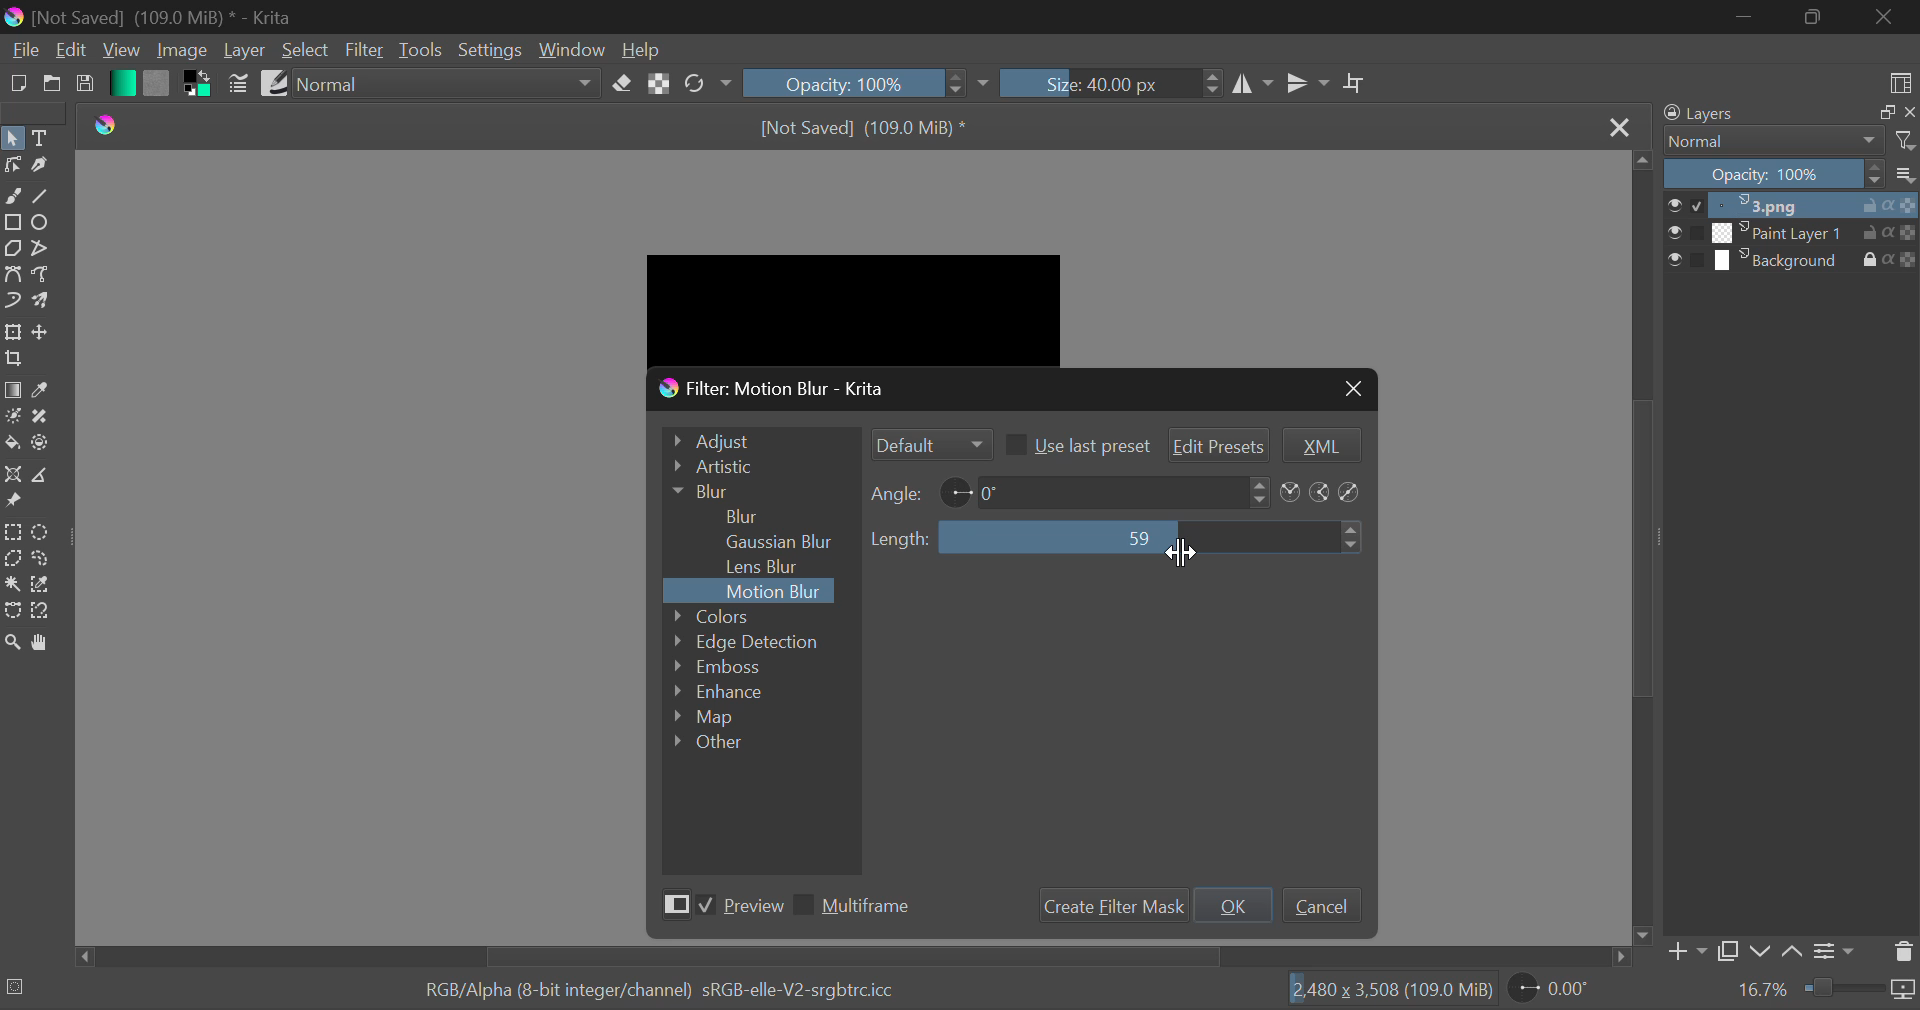  What do you see at coordinates (869, 125) in the screenshot?
I see `[Not Saved] (109.0 MiB) * ` at bounding box center [869, 125].